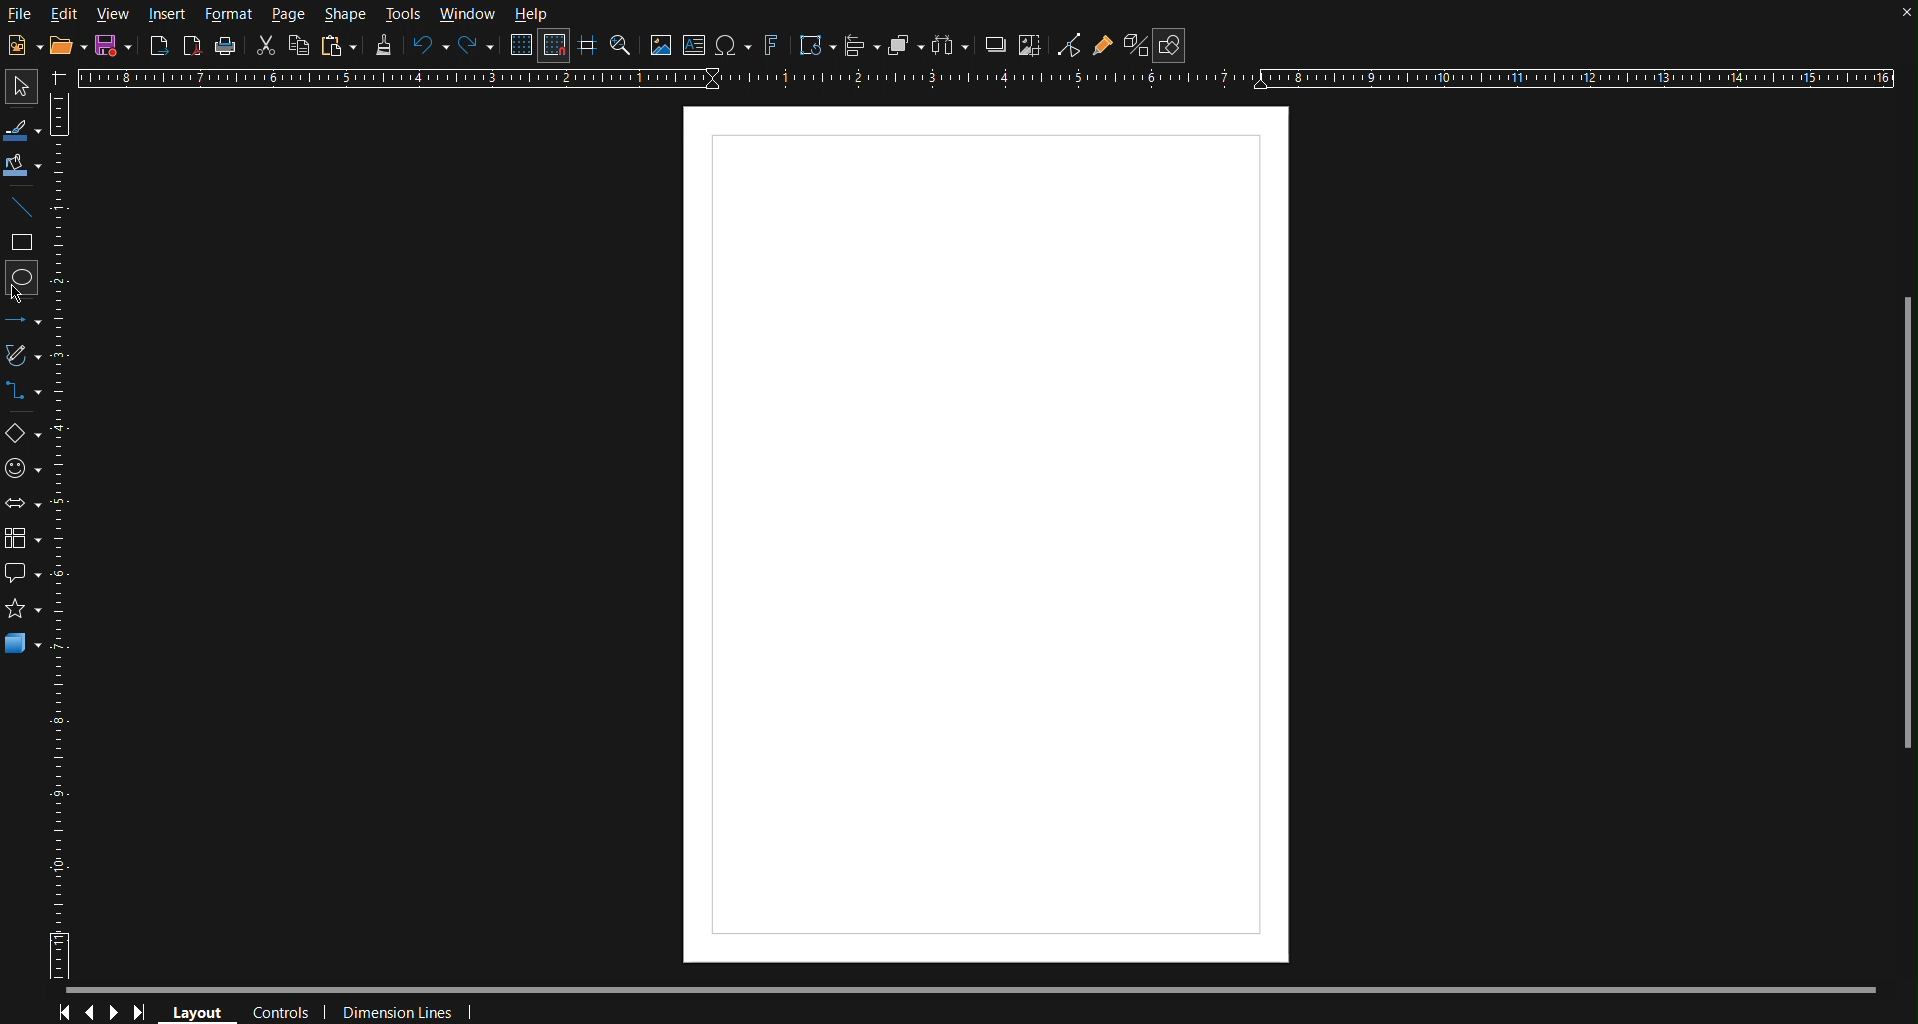 The image size is (1918, 1024). What do you see at coordinates (771, 46) in the screenshot?
I see `Fontworks` at bounding box center [771, 46].